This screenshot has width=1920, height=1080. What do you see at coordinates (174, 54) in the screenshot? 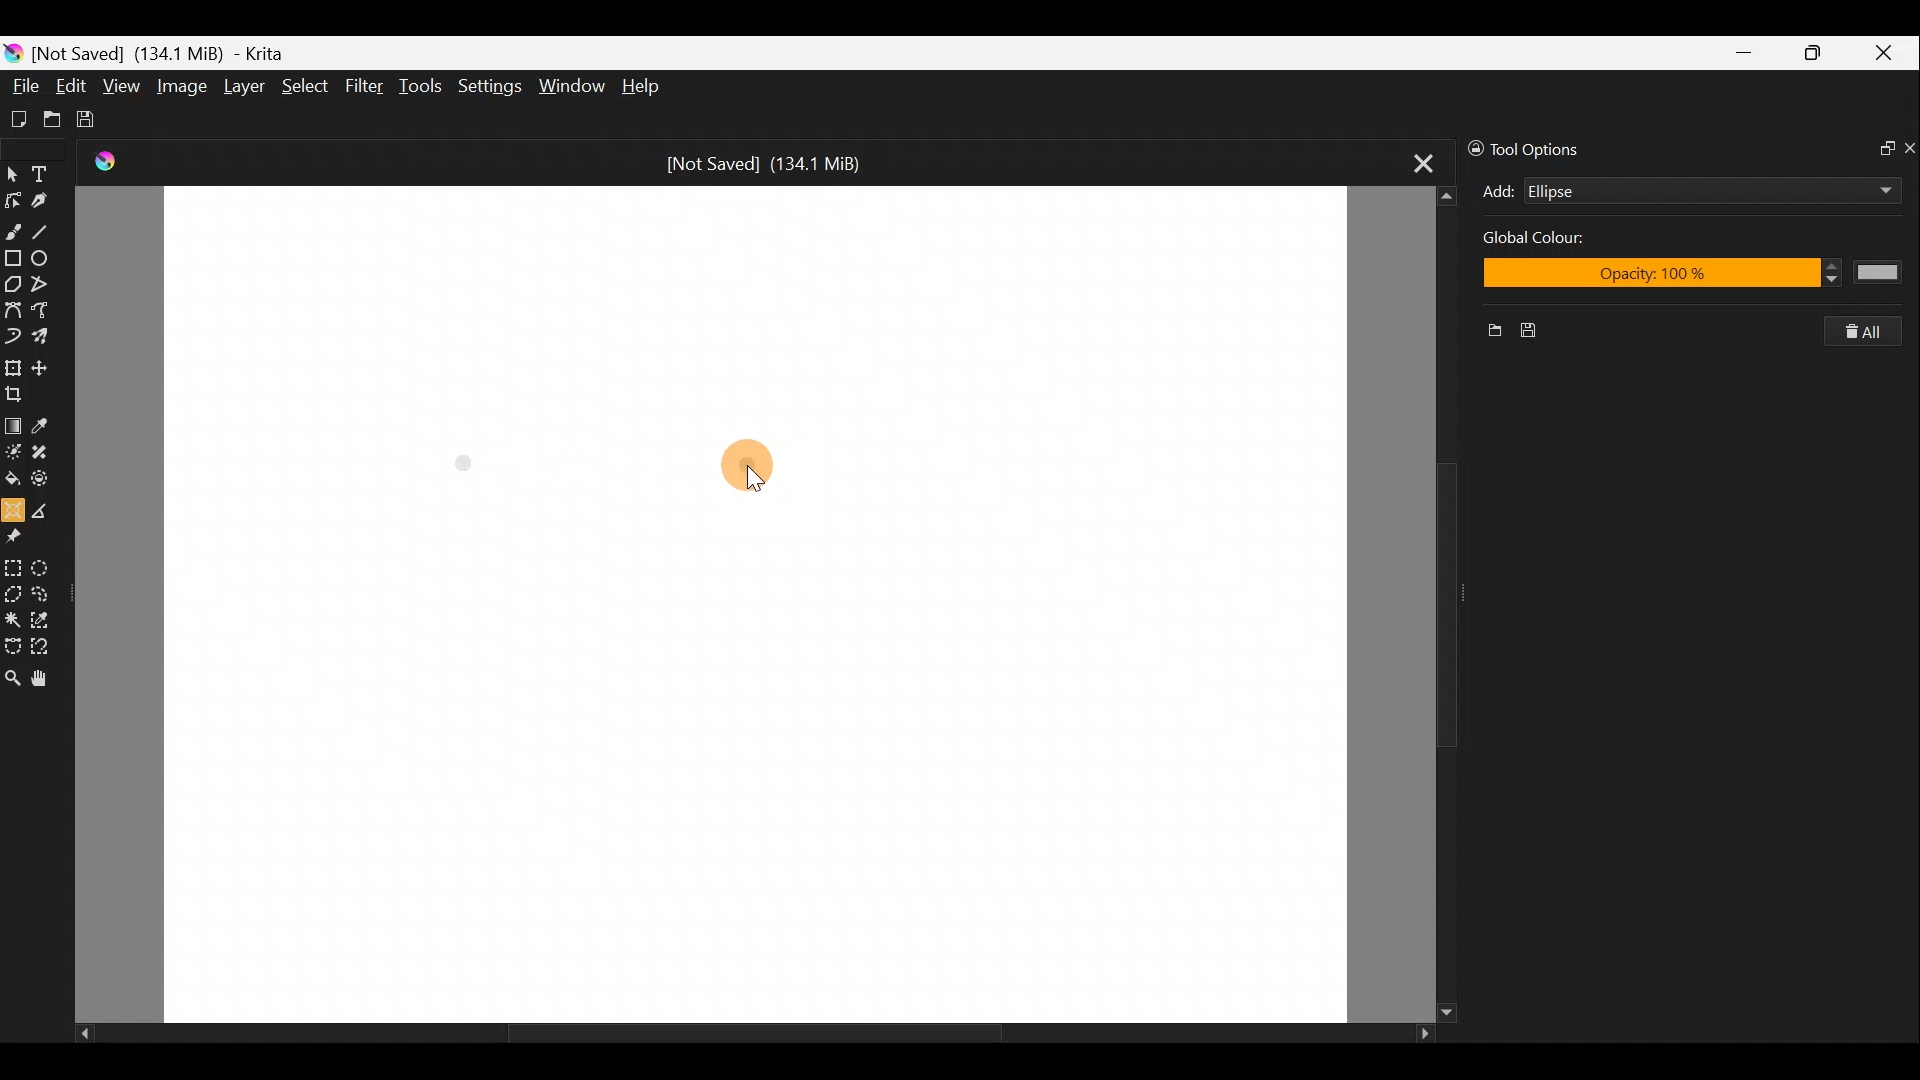
I see `[Not Saved] (134.1 MiB) - Krita` at bounding box center [174, 54].